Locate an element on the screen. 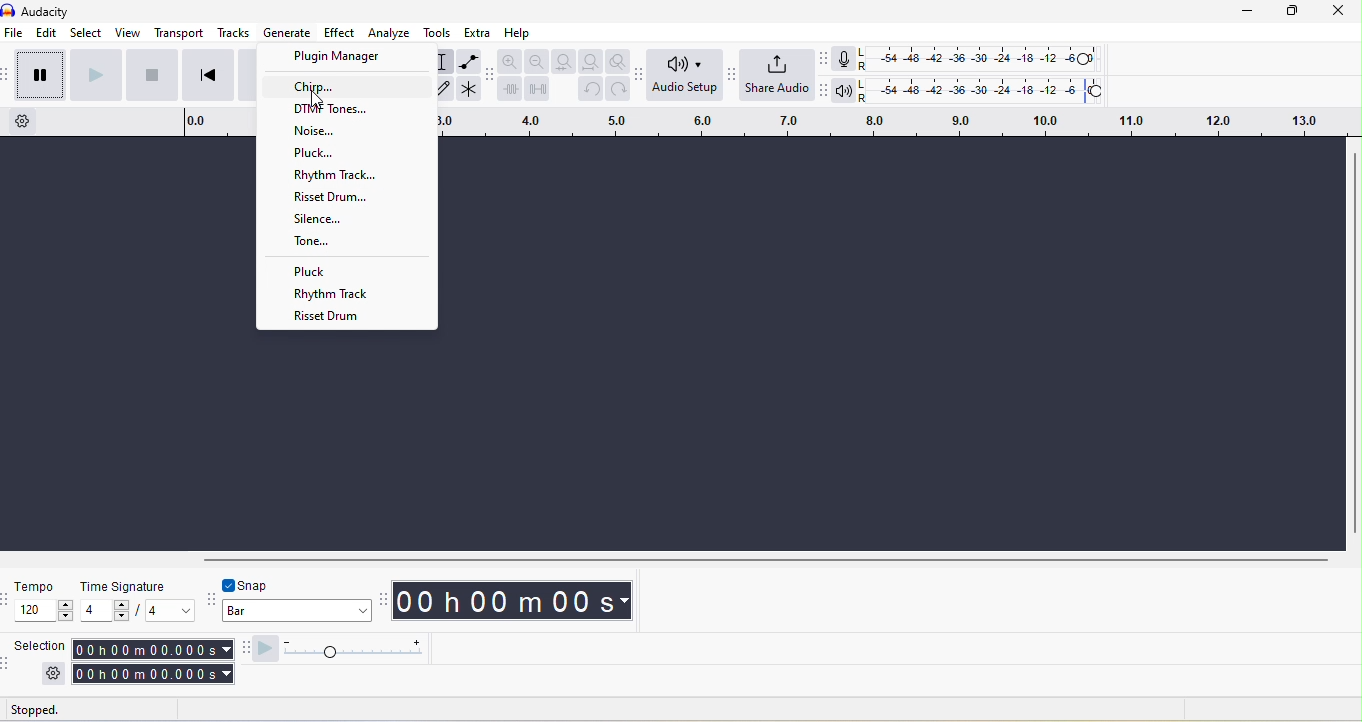  zoom in  is located at coordinates (511, 60).